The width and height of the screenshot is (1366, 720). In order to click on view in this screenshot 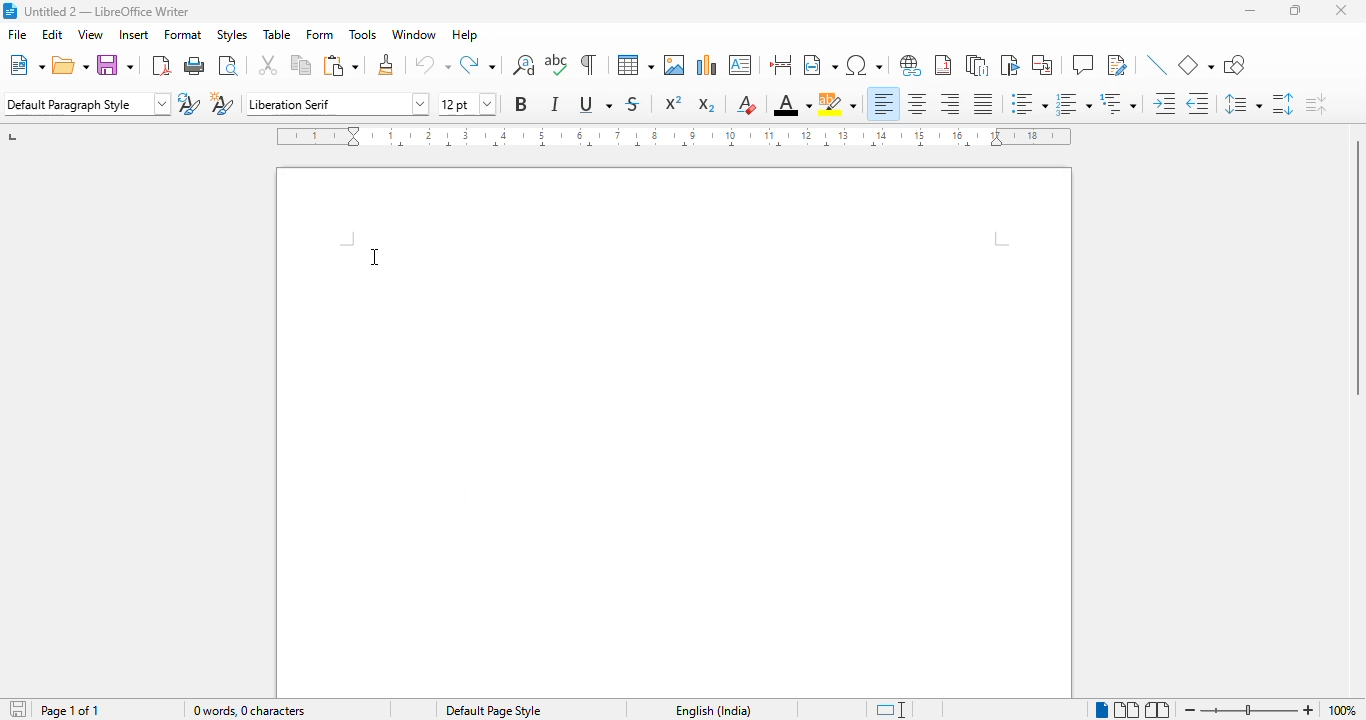, I will do `click(90, 34)`.